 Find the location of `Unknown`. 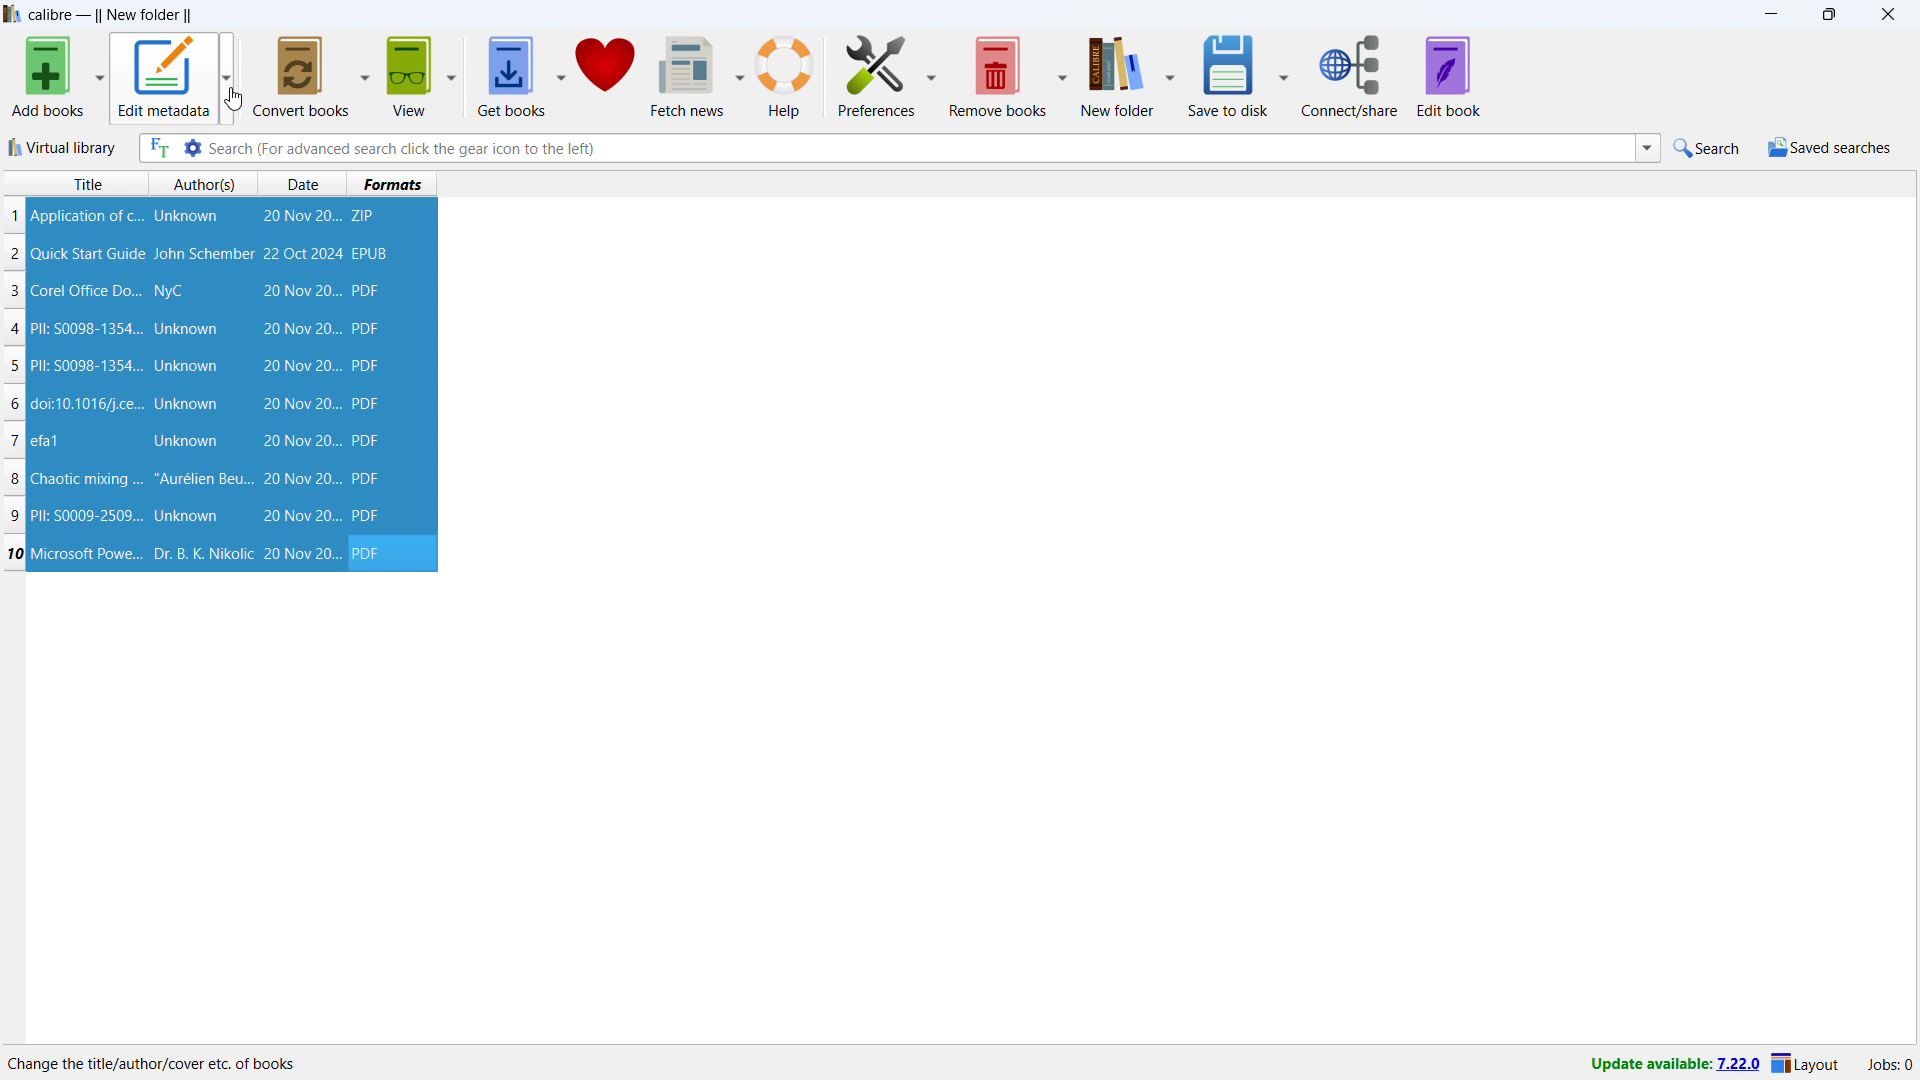

Unknown is located at coordinates (186, 366).